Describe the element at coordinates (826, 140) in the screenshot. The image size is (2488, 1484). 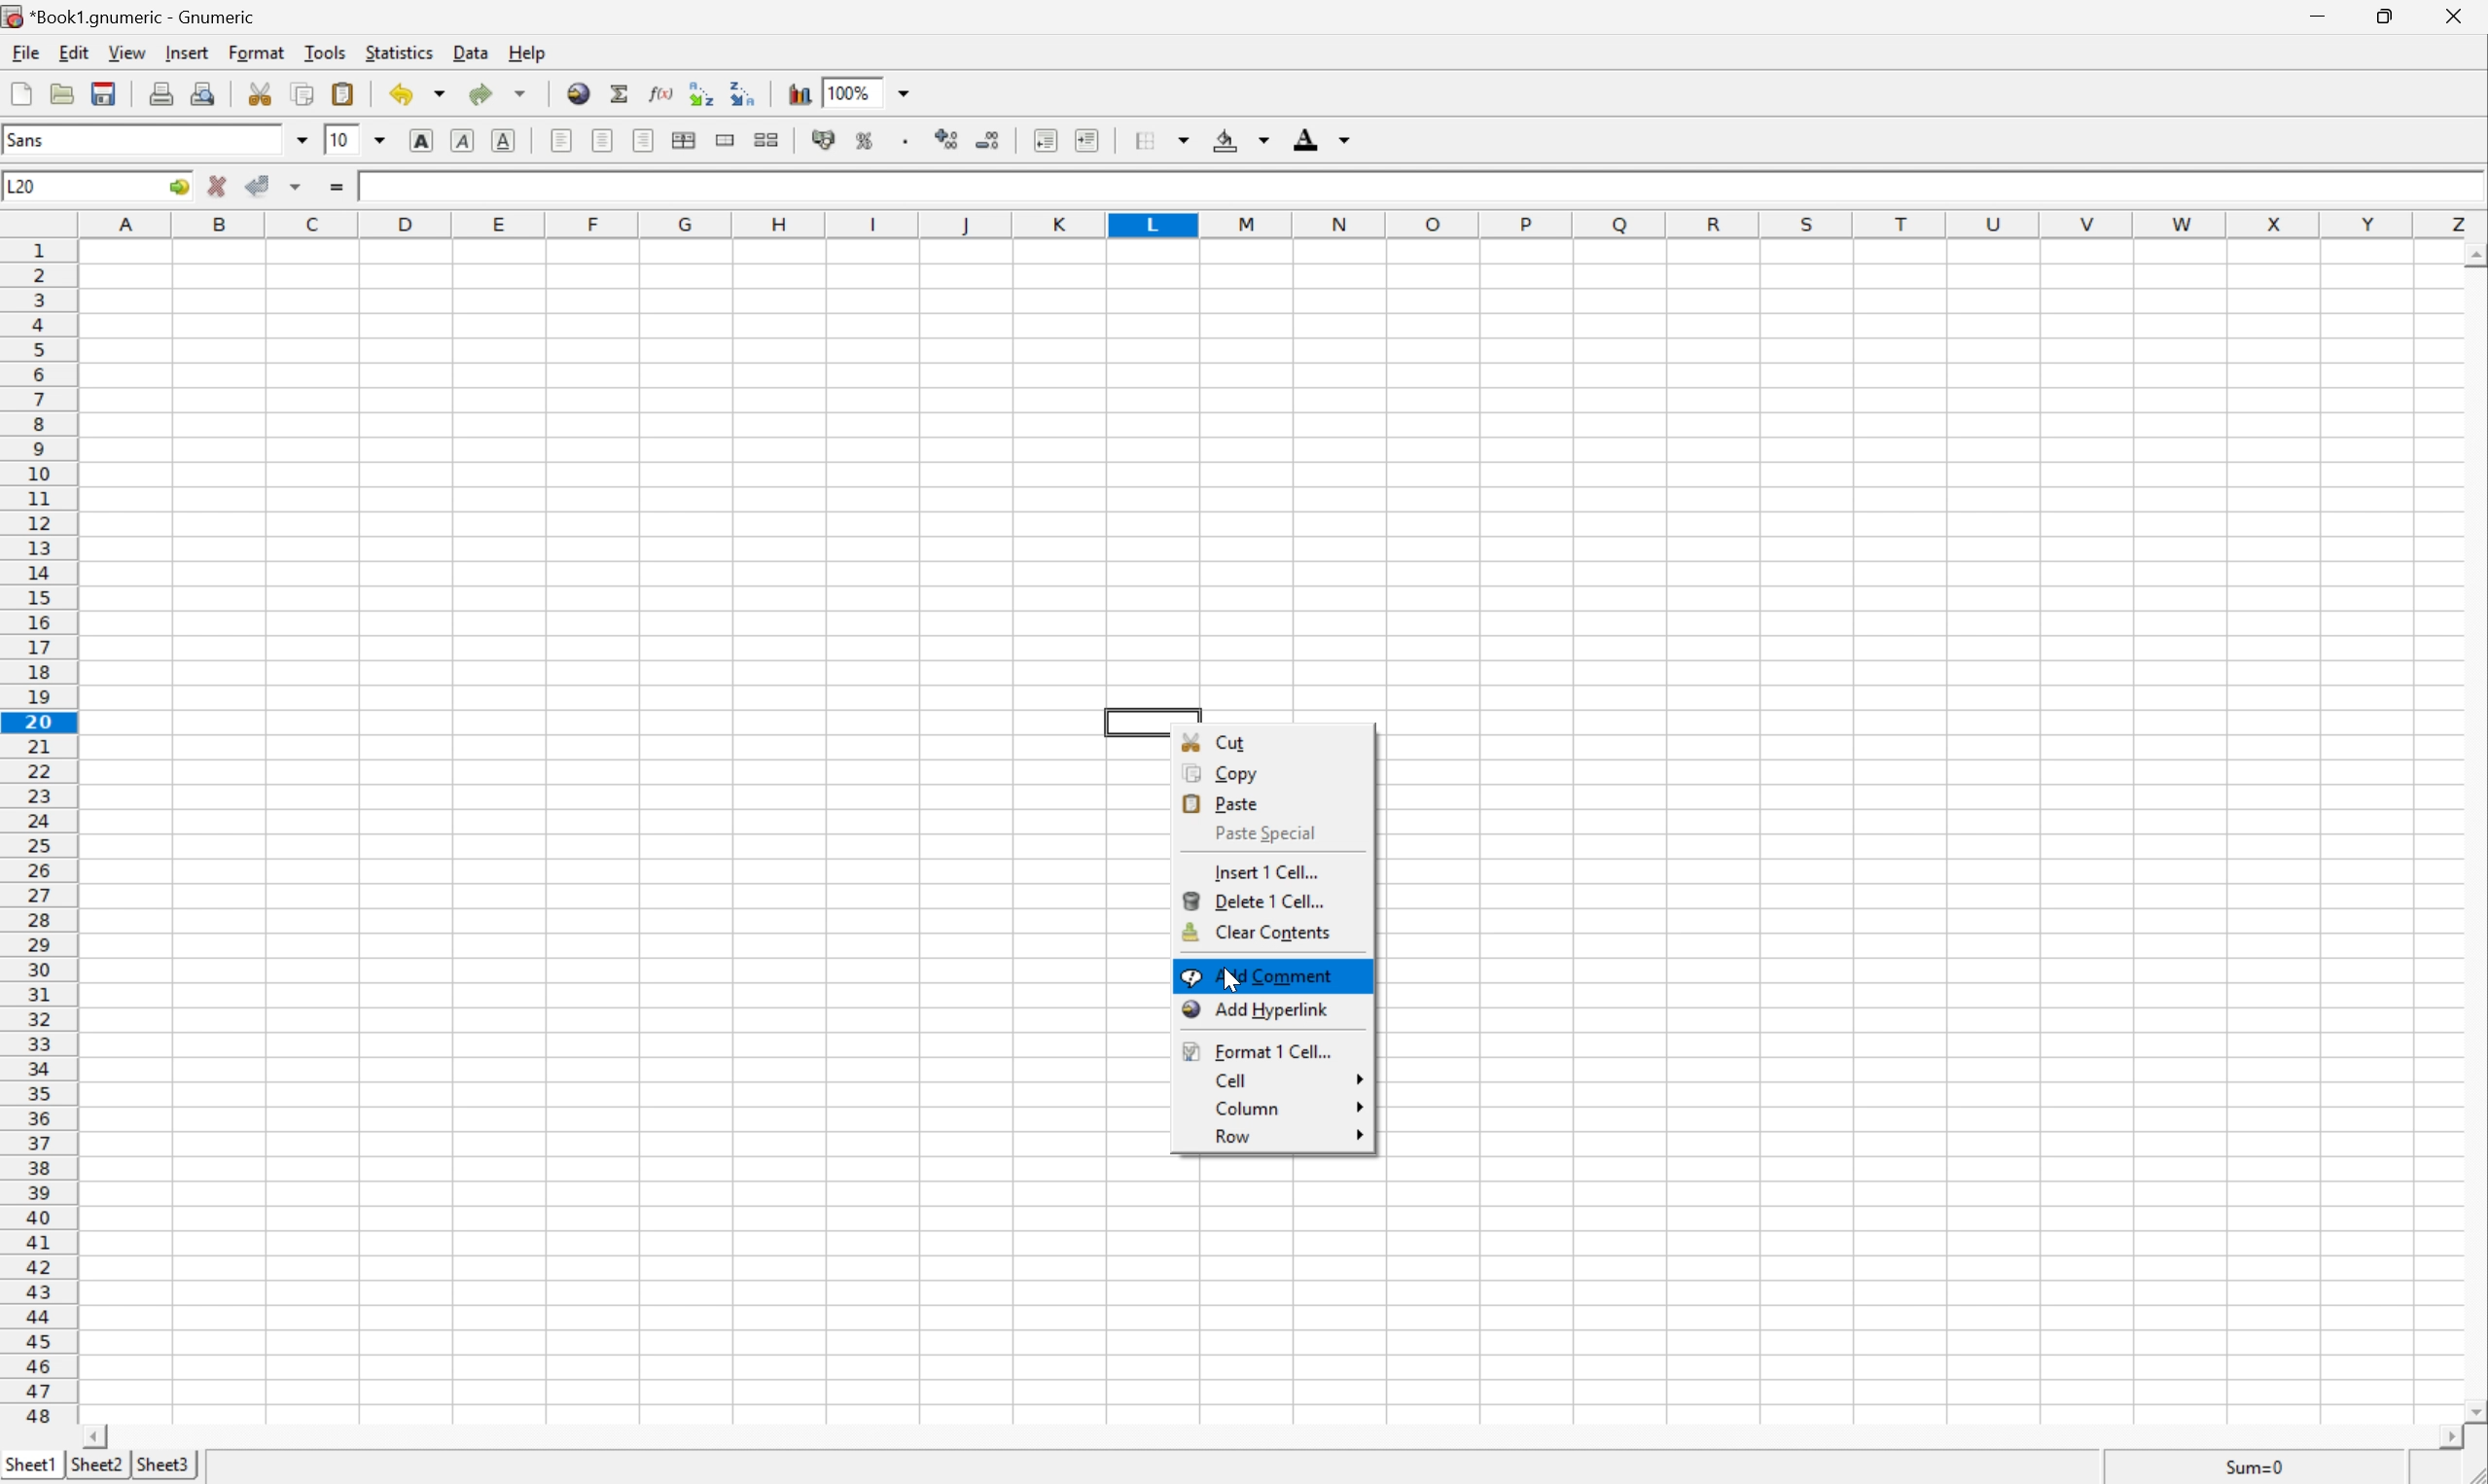
I see `Format the selection of accounting` at that location.